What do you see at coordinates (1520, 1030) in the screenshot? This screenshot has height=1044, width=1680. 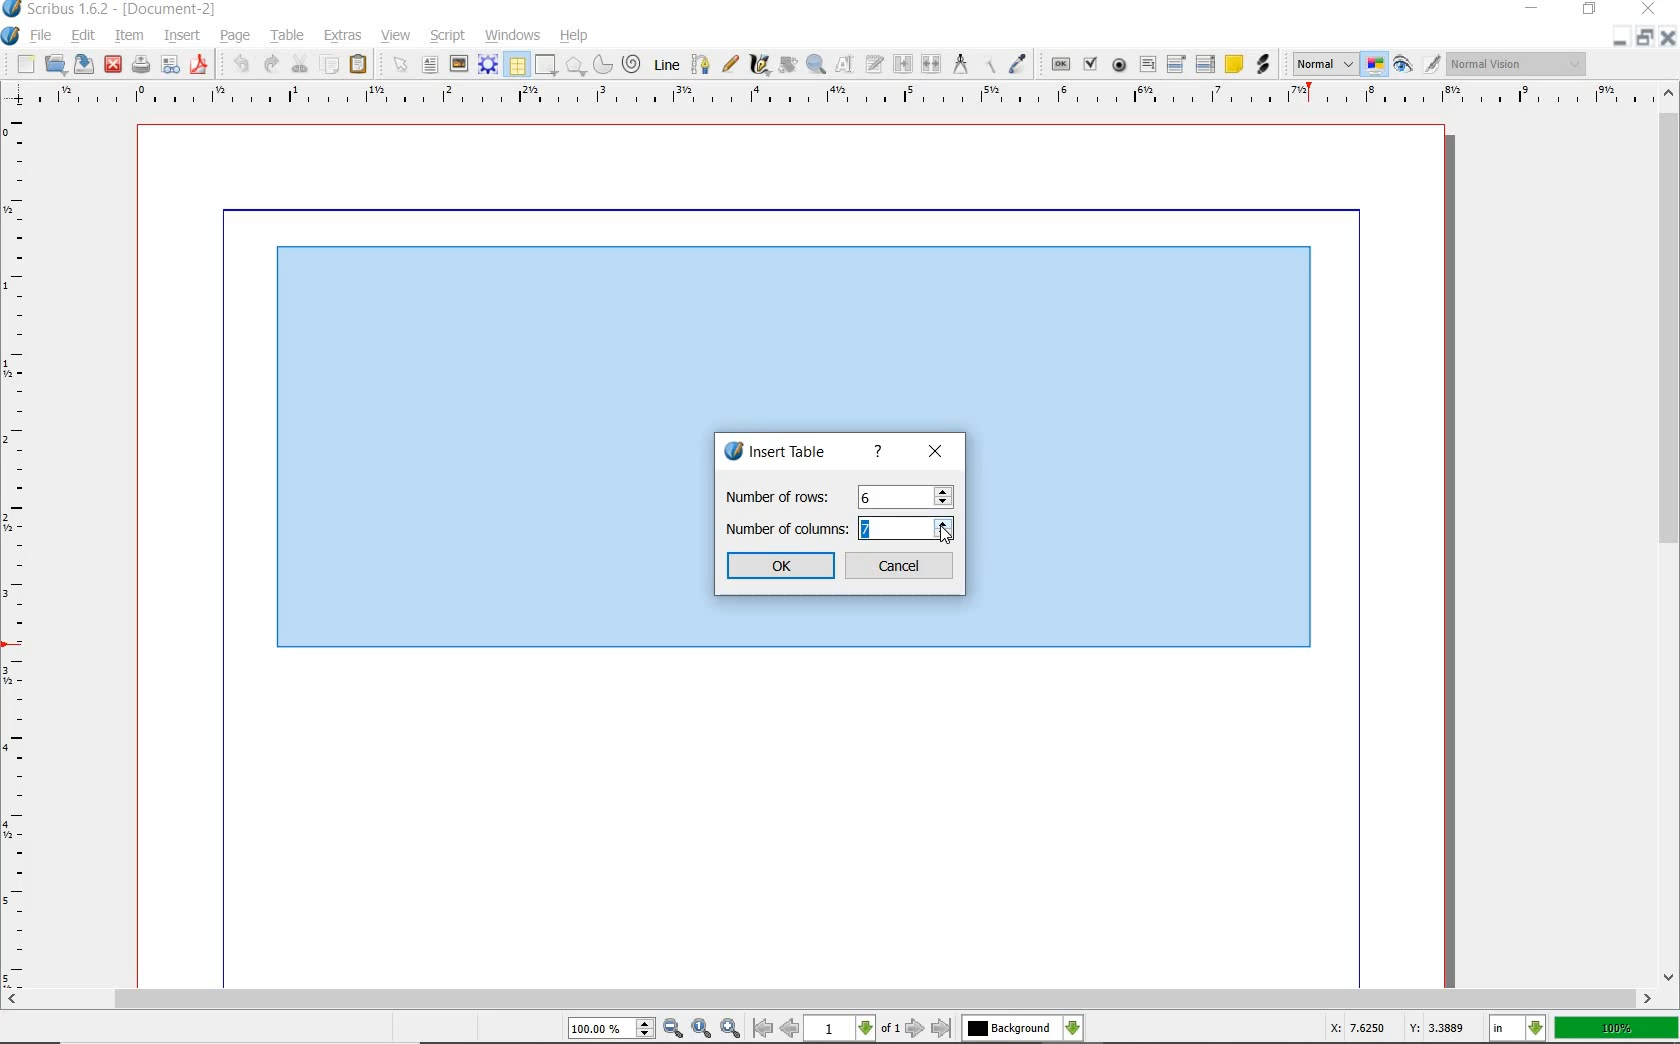 I see `select current unit` at bounding box center [1520, 1030].